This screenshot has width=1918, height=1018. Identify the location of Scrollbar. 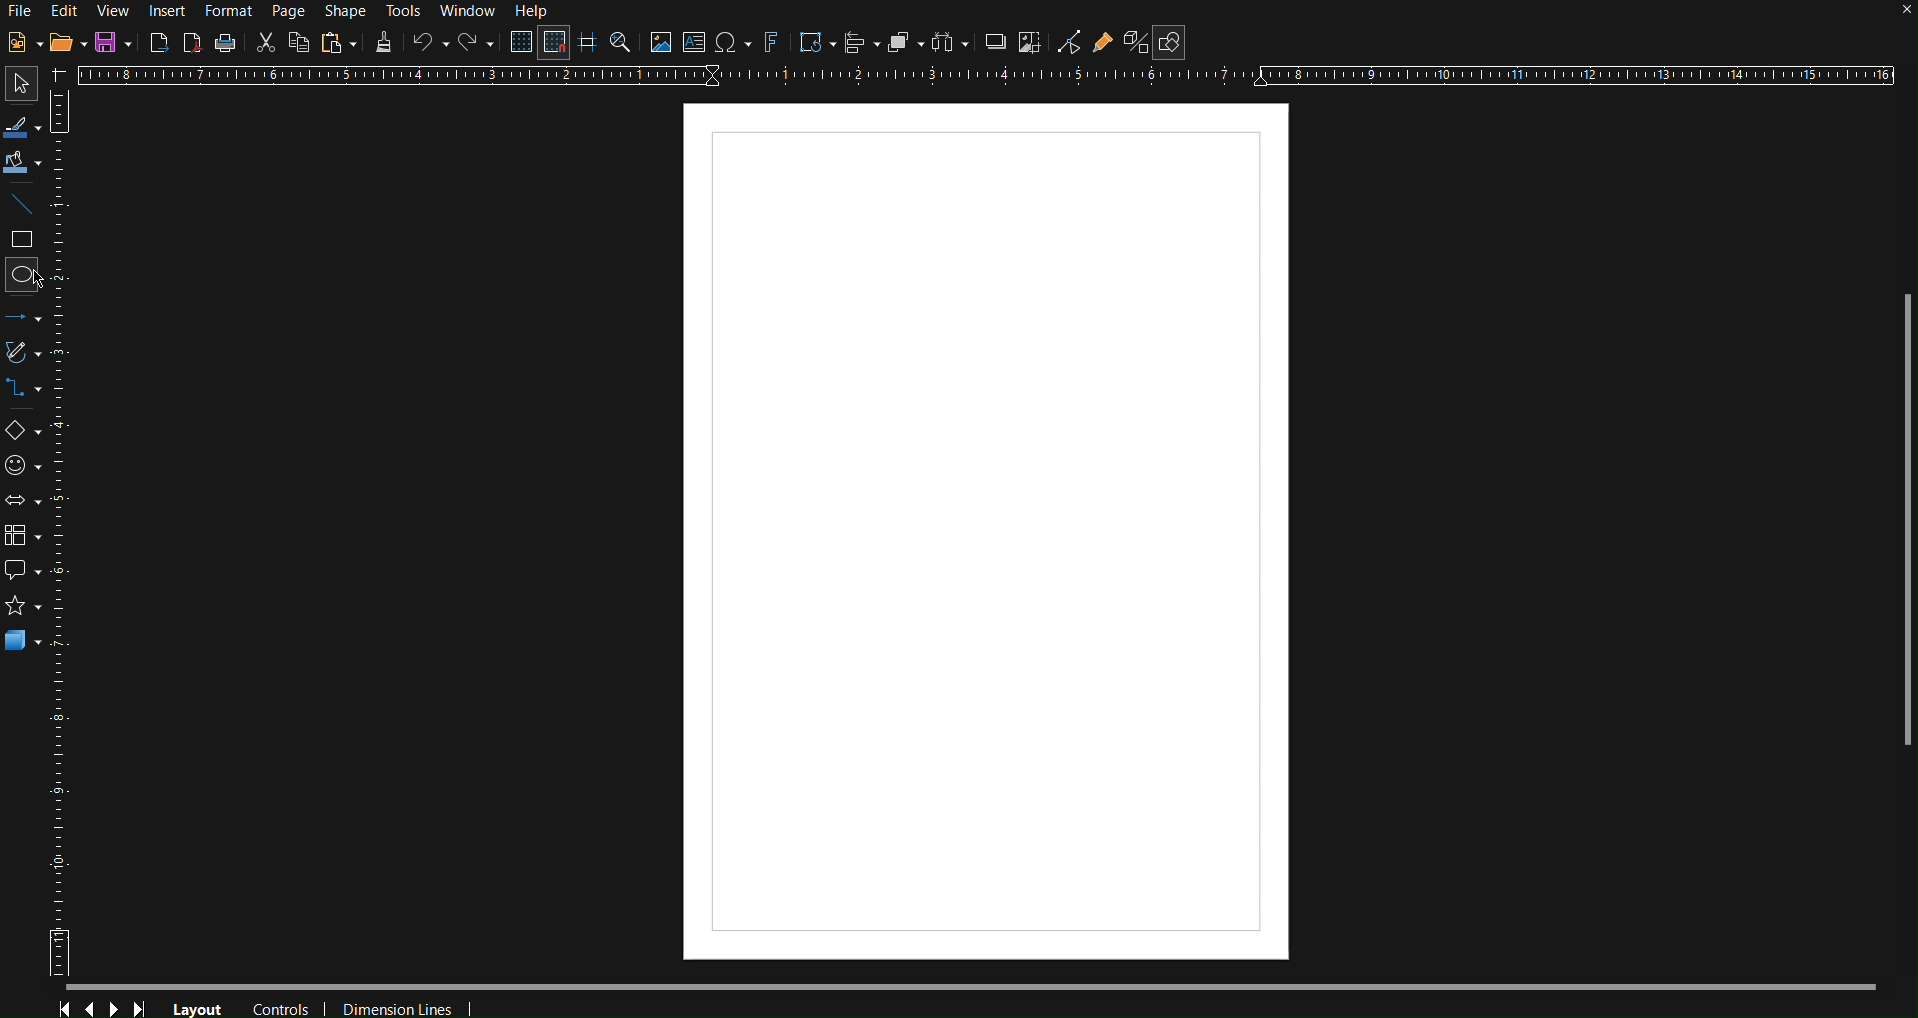
(1906, 519).